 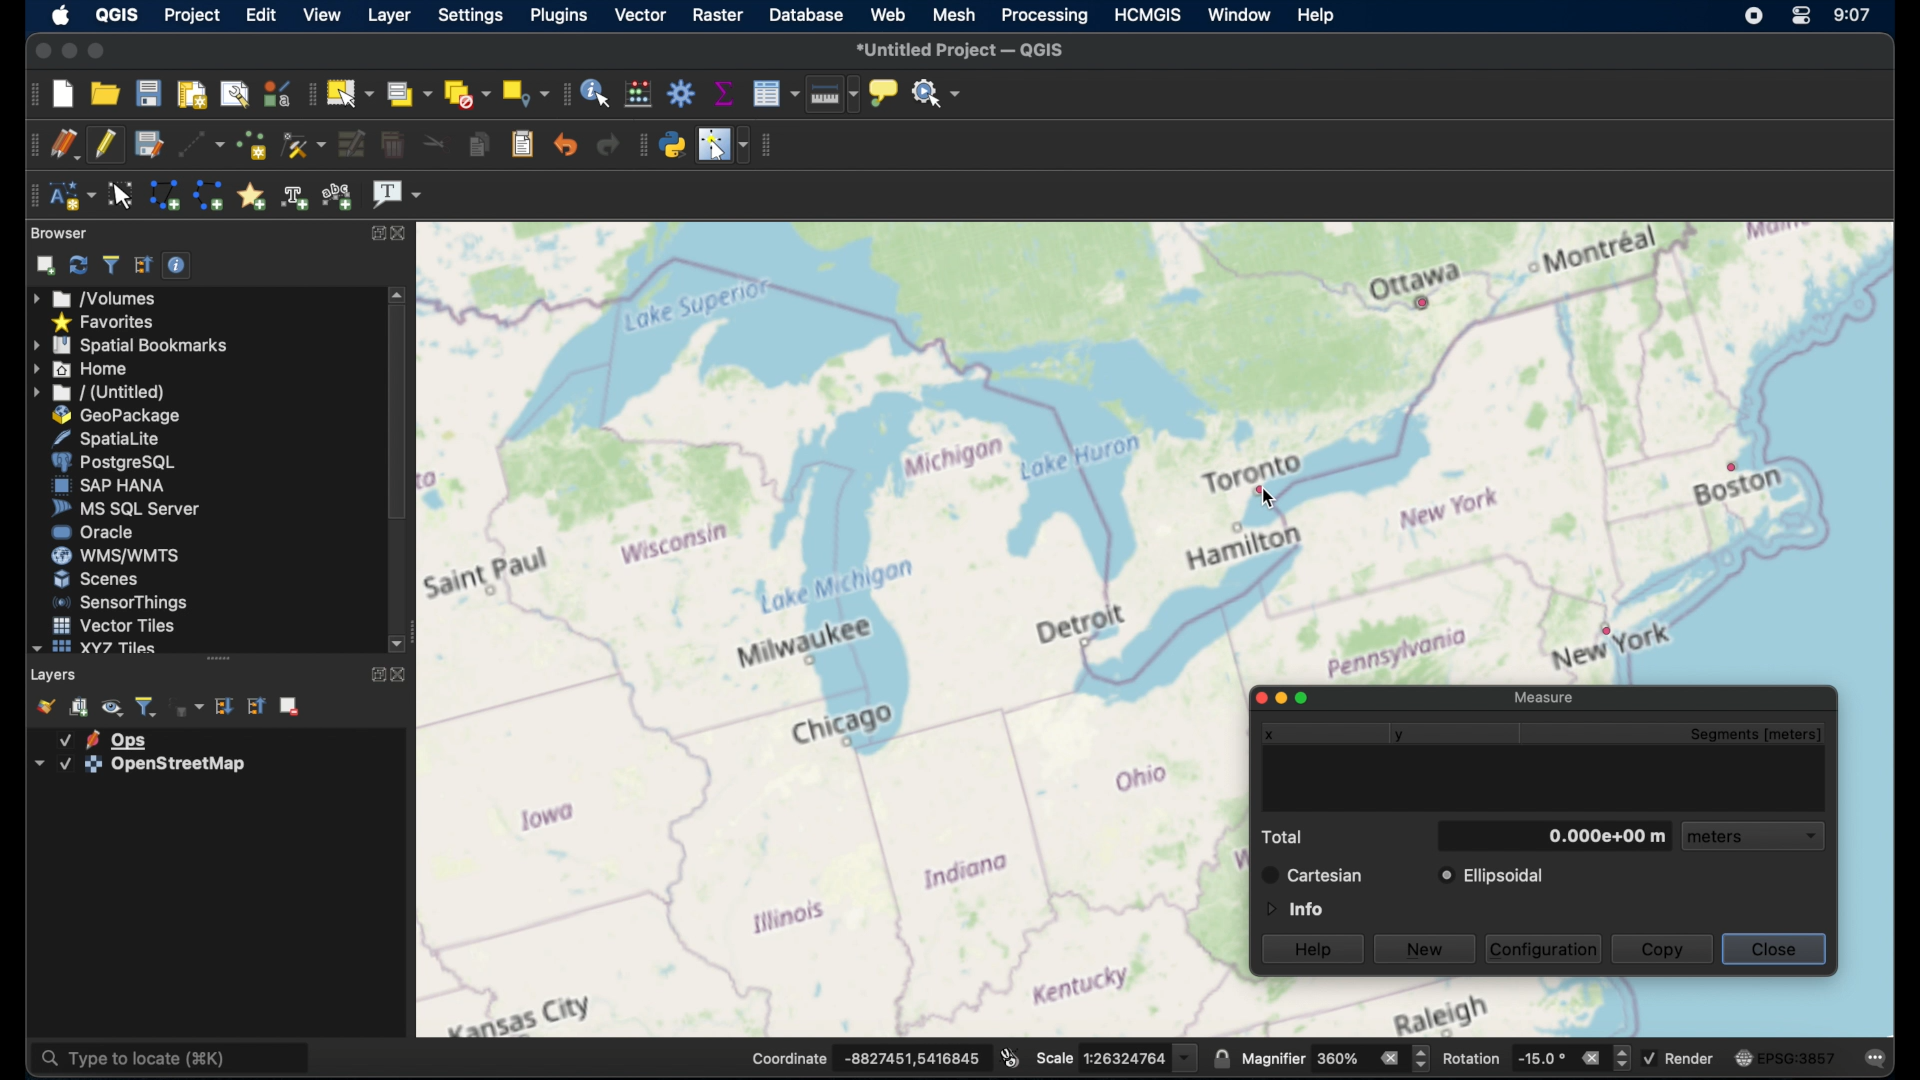 I want to click on qgis, so click(x=118, y=15).